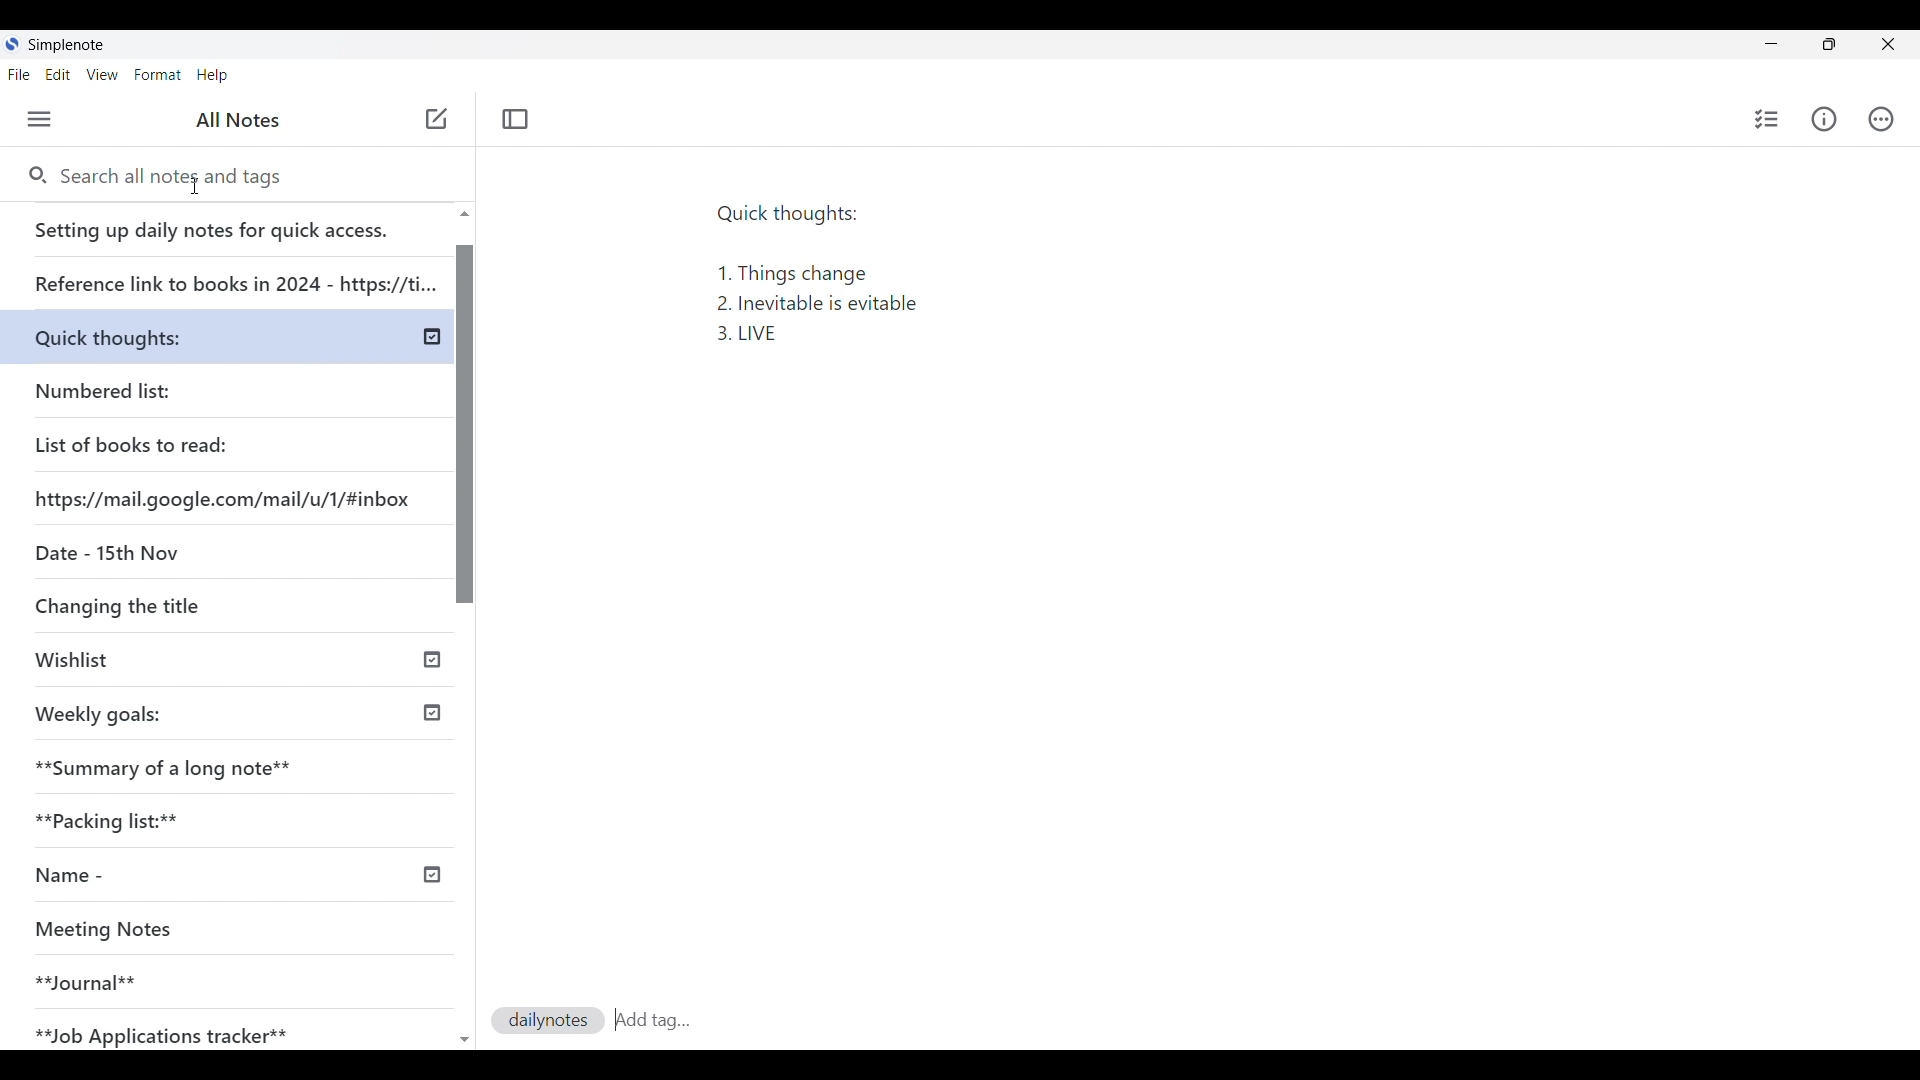 The height and width of the screenshot is (1080, 1920). What do you see at coordinates (1829, 44) in the screenshot?
I see `toggle screen size` at bounding box center [1829, 44].